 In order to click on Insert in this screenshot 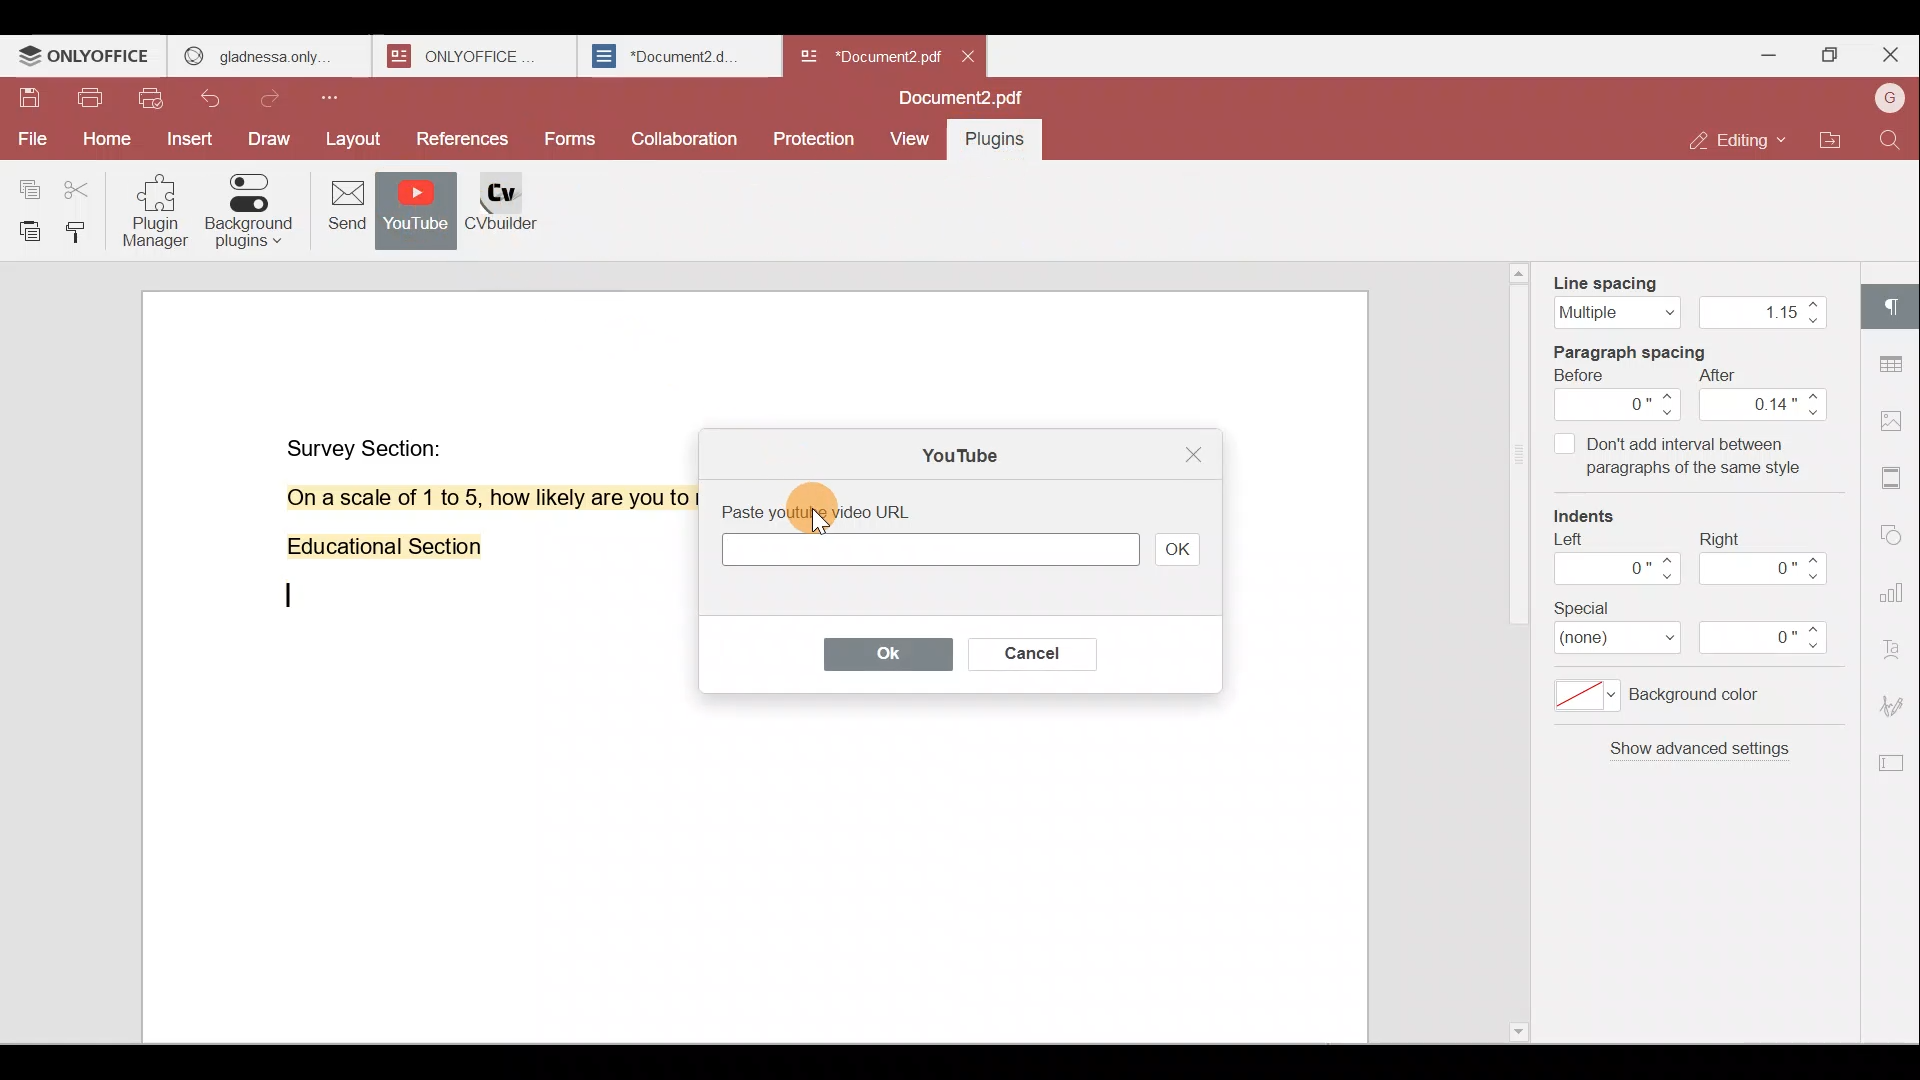, I will do `click(190, 141)`.